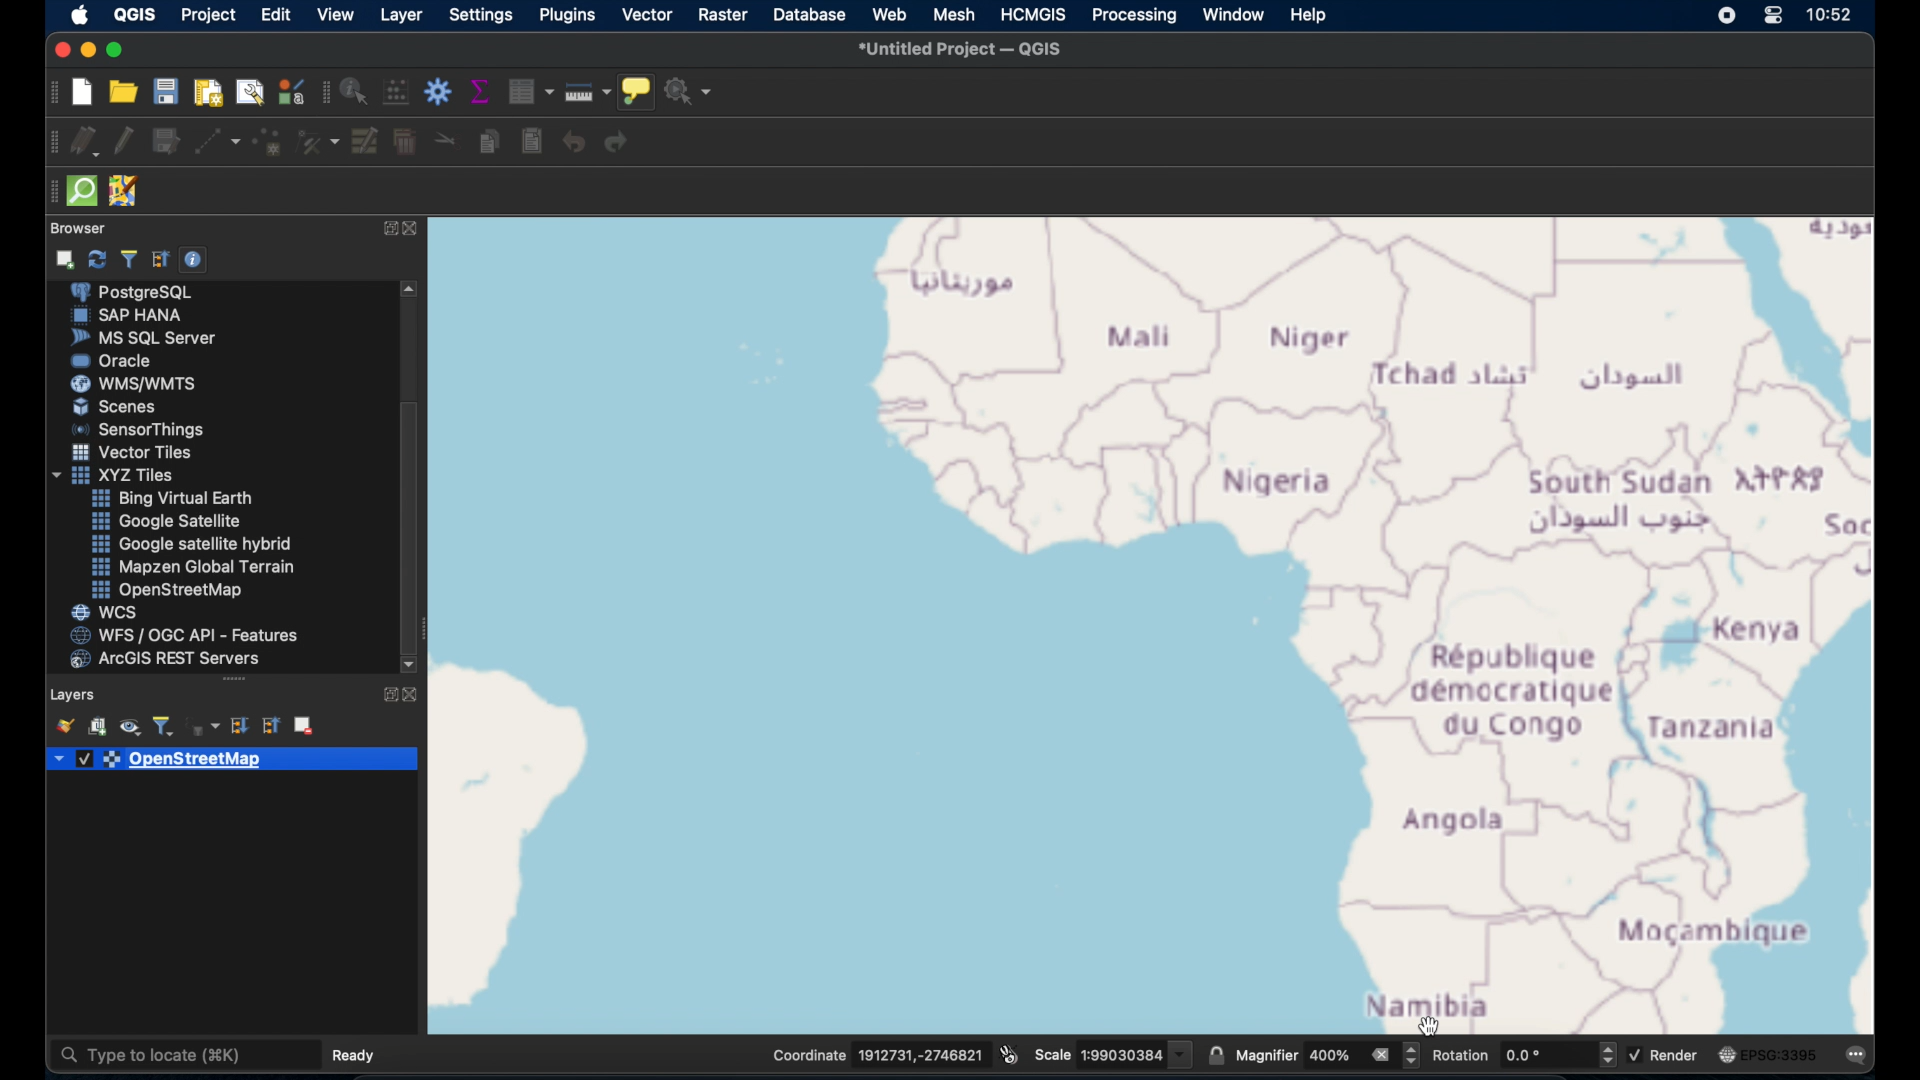 The width and height of the screenshot is (1920, 1080). What do you see at coordinates (586, 93) in the screenshot?
I see `measure line` at bounding box center [586, 93].